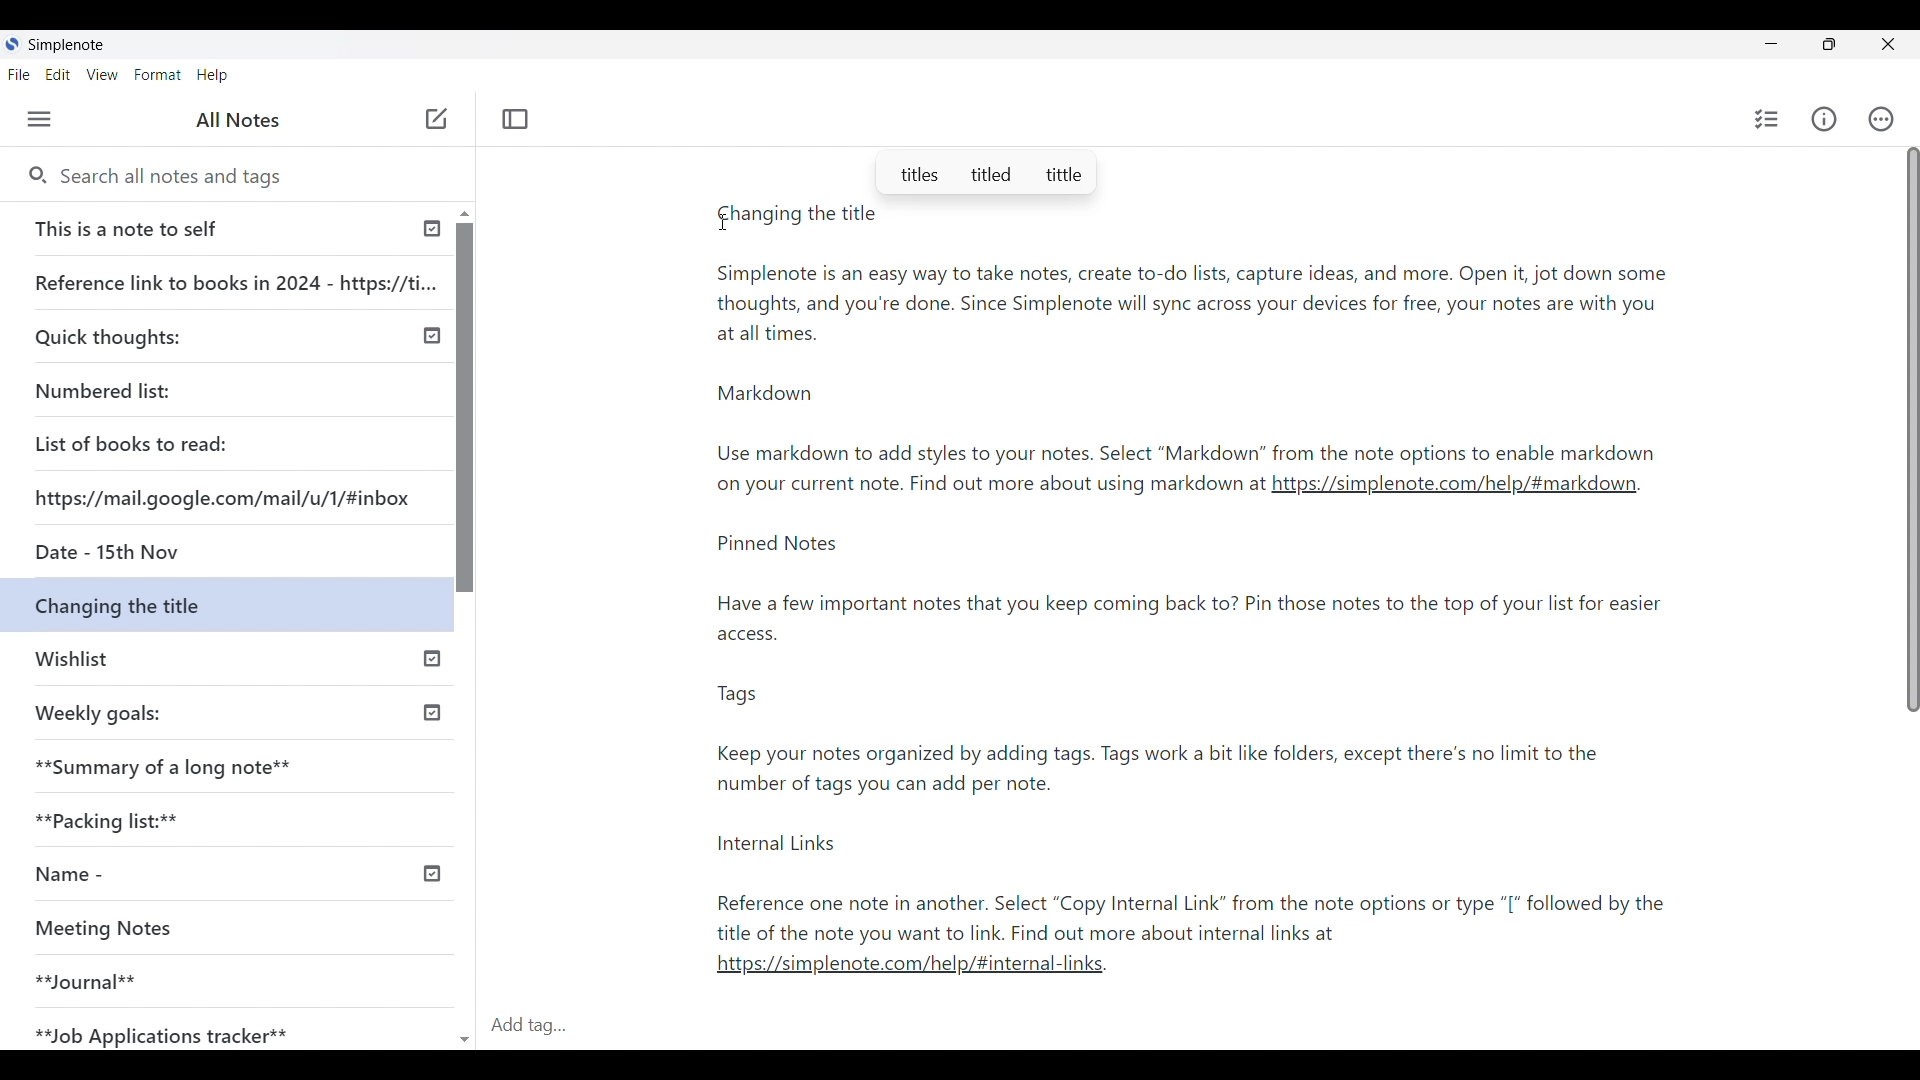 This screenshot has width=1920, height=1080. Describe the element at coordinates (20, 74) in the screenshot. I see `File menu` at that location.